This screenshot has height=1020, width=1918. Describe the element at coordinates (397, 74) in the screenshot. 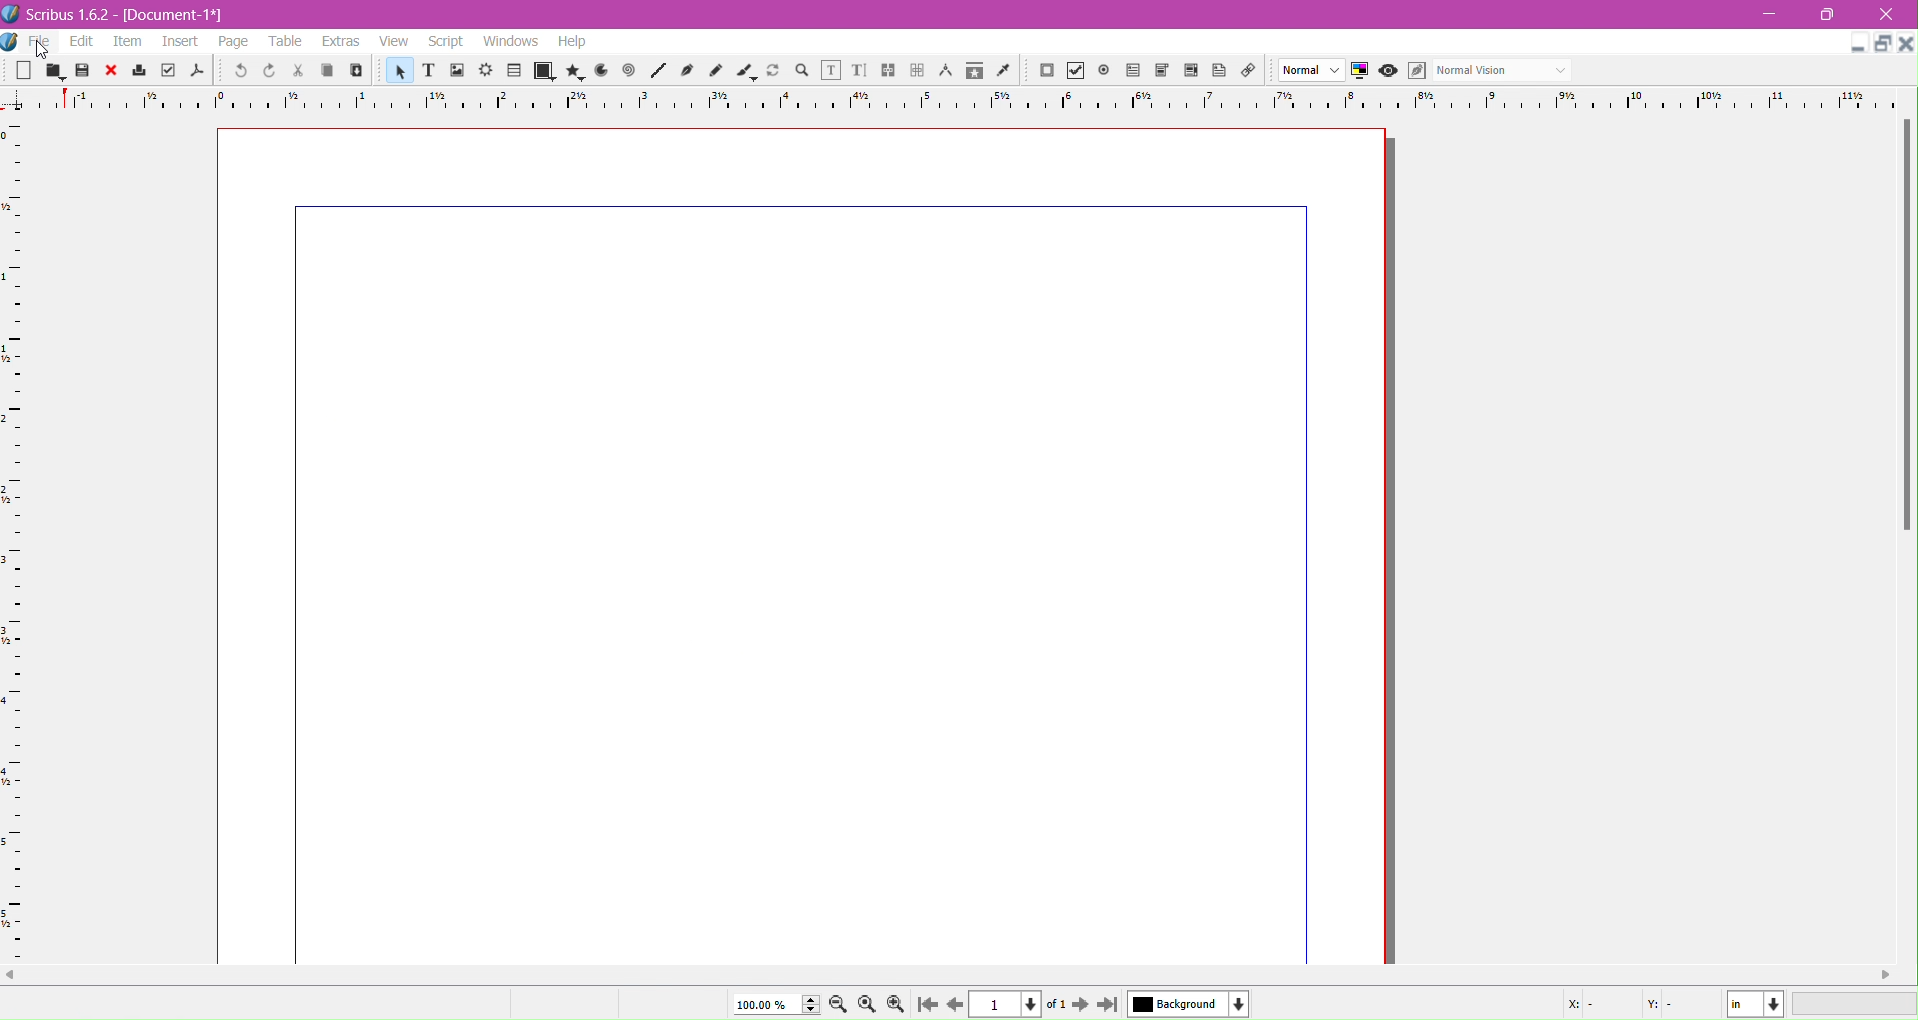

I see `select` at that location.